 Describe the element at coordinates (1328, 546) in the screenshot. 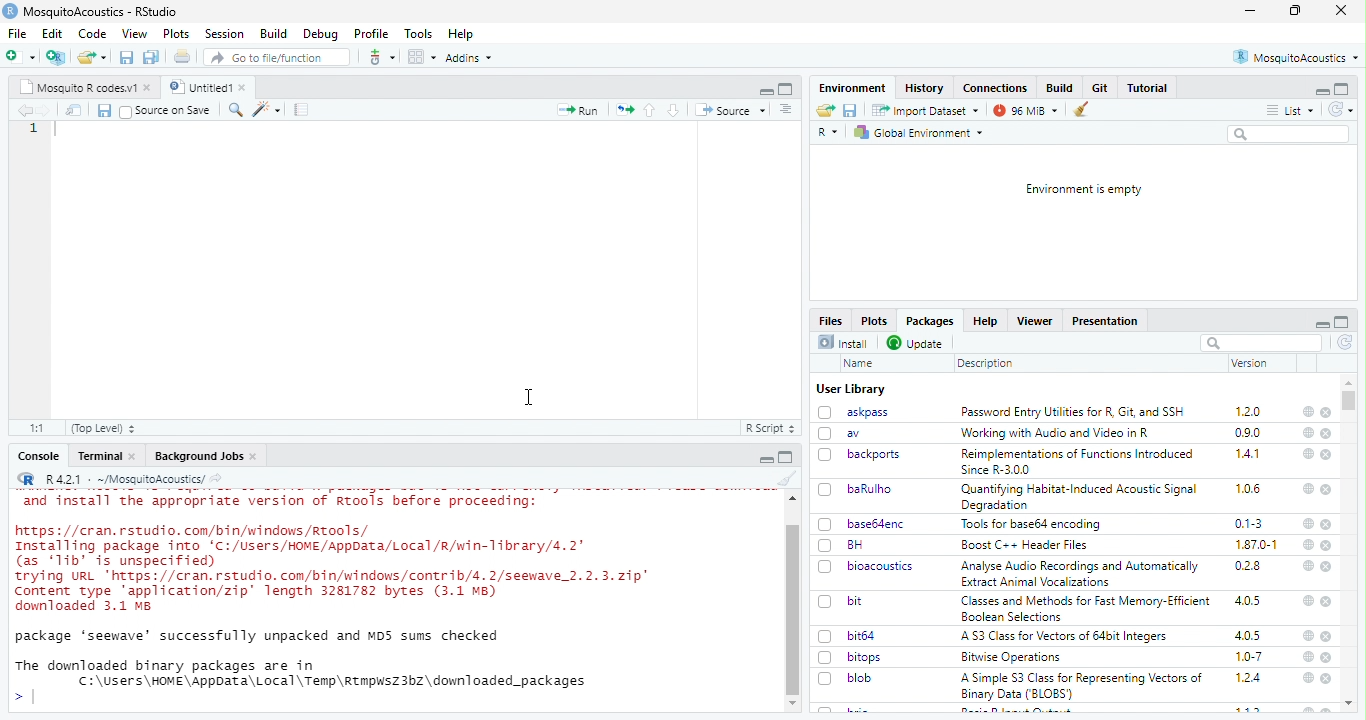

I see `close` at that location.